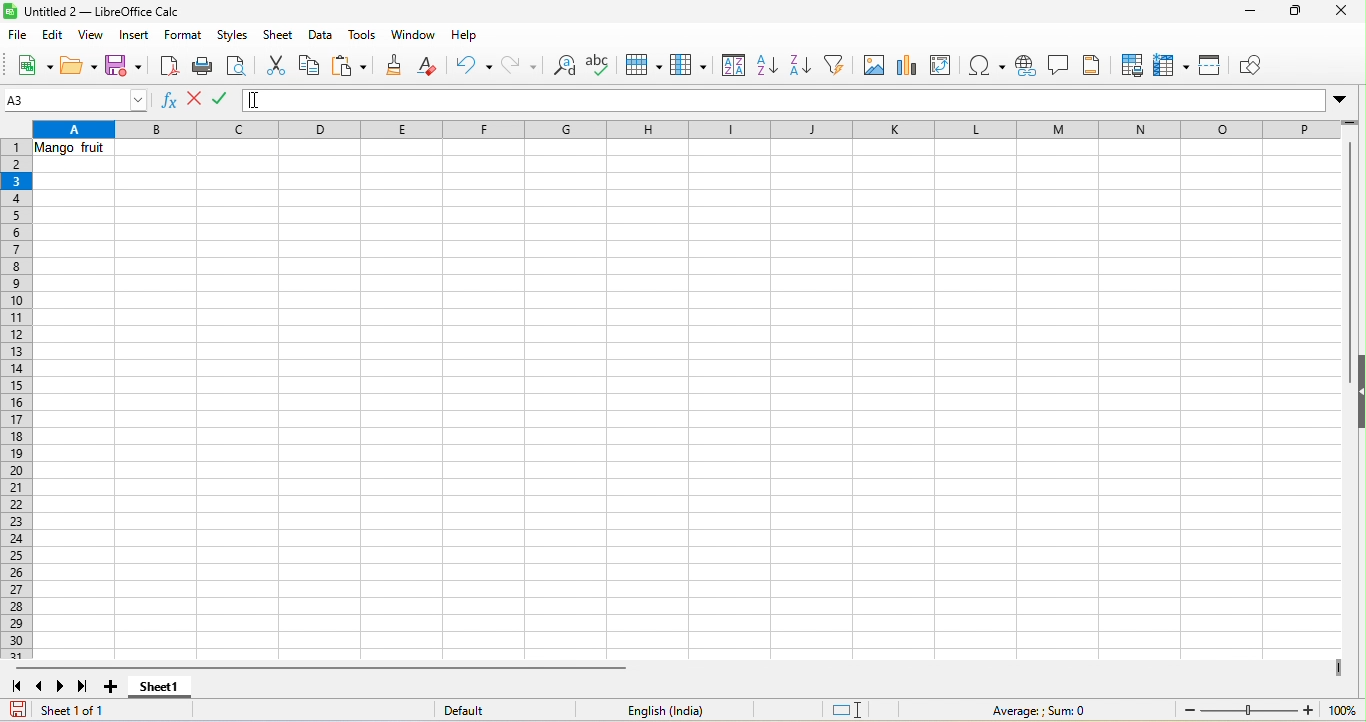  Describe the element at coordinates (1045, 711) in the screenshot. I see `average : sum=0` at that location.